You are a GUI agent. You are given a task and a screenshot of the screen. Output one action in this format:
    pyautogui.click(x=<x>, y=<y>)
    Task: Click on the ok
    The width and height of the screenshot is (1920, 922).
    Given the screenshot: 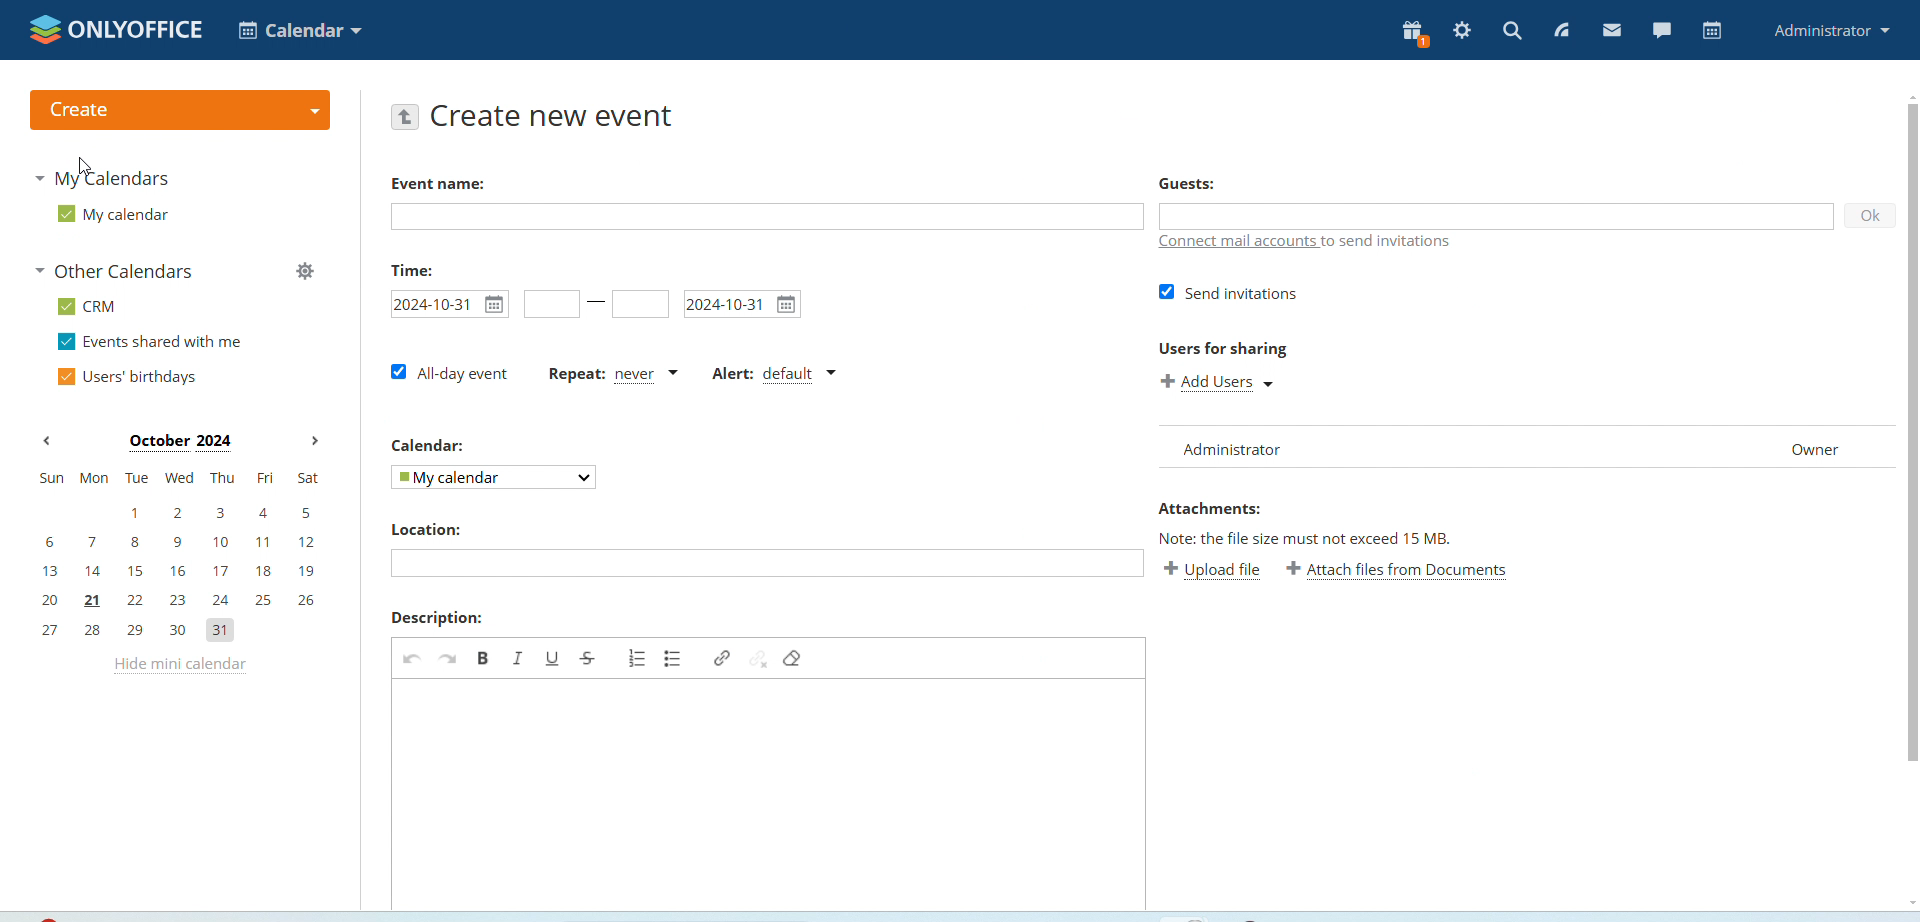 What is the action you would take?
    pyautogui.click(x=1869, y=215)
    